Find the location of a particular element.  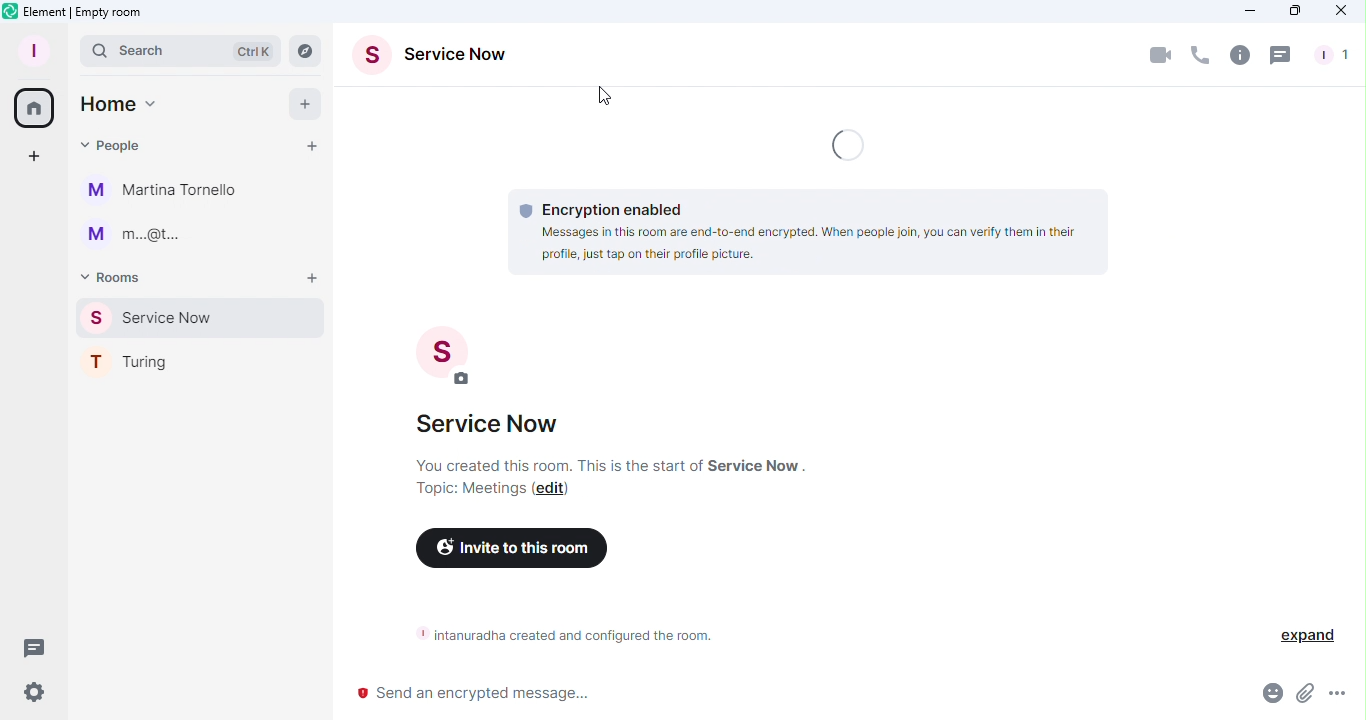

Invite to this room is located at coordinates (513, 553).